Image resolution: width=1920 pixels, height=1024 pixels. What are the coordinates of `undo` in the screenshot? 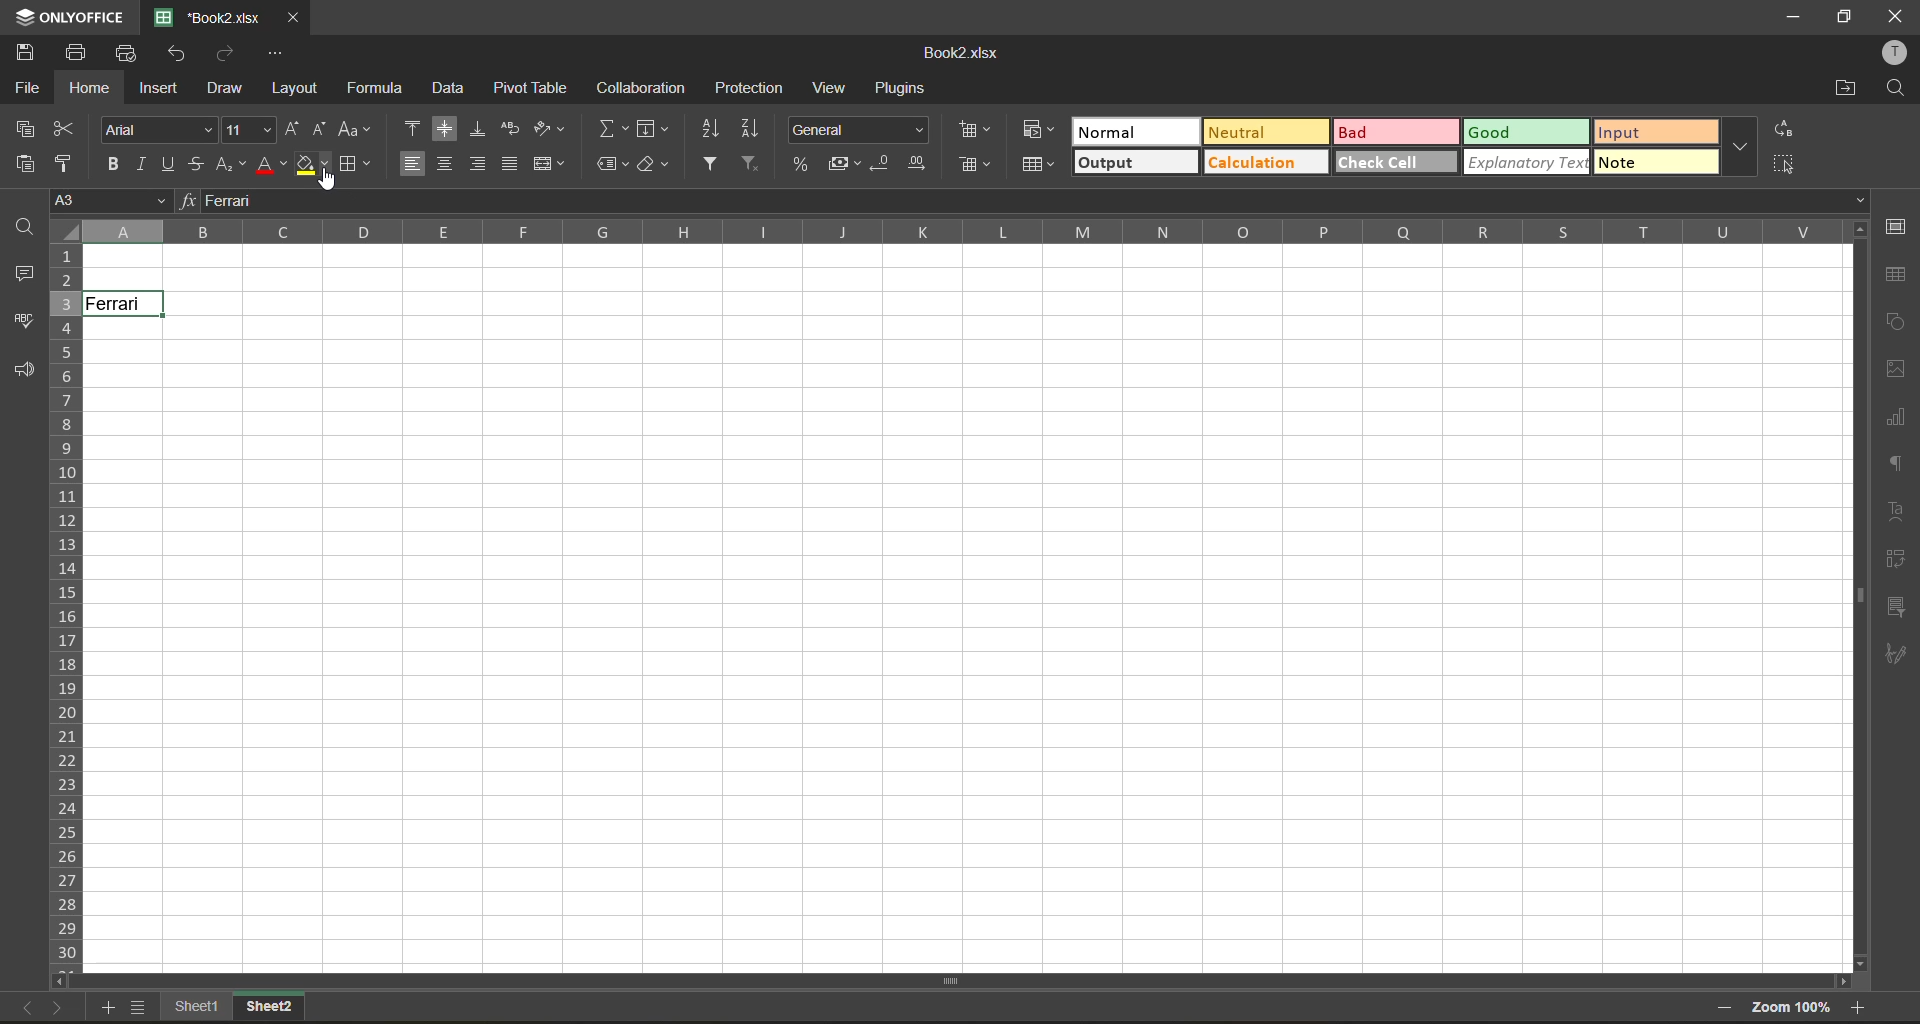 It's located at (181, 56).